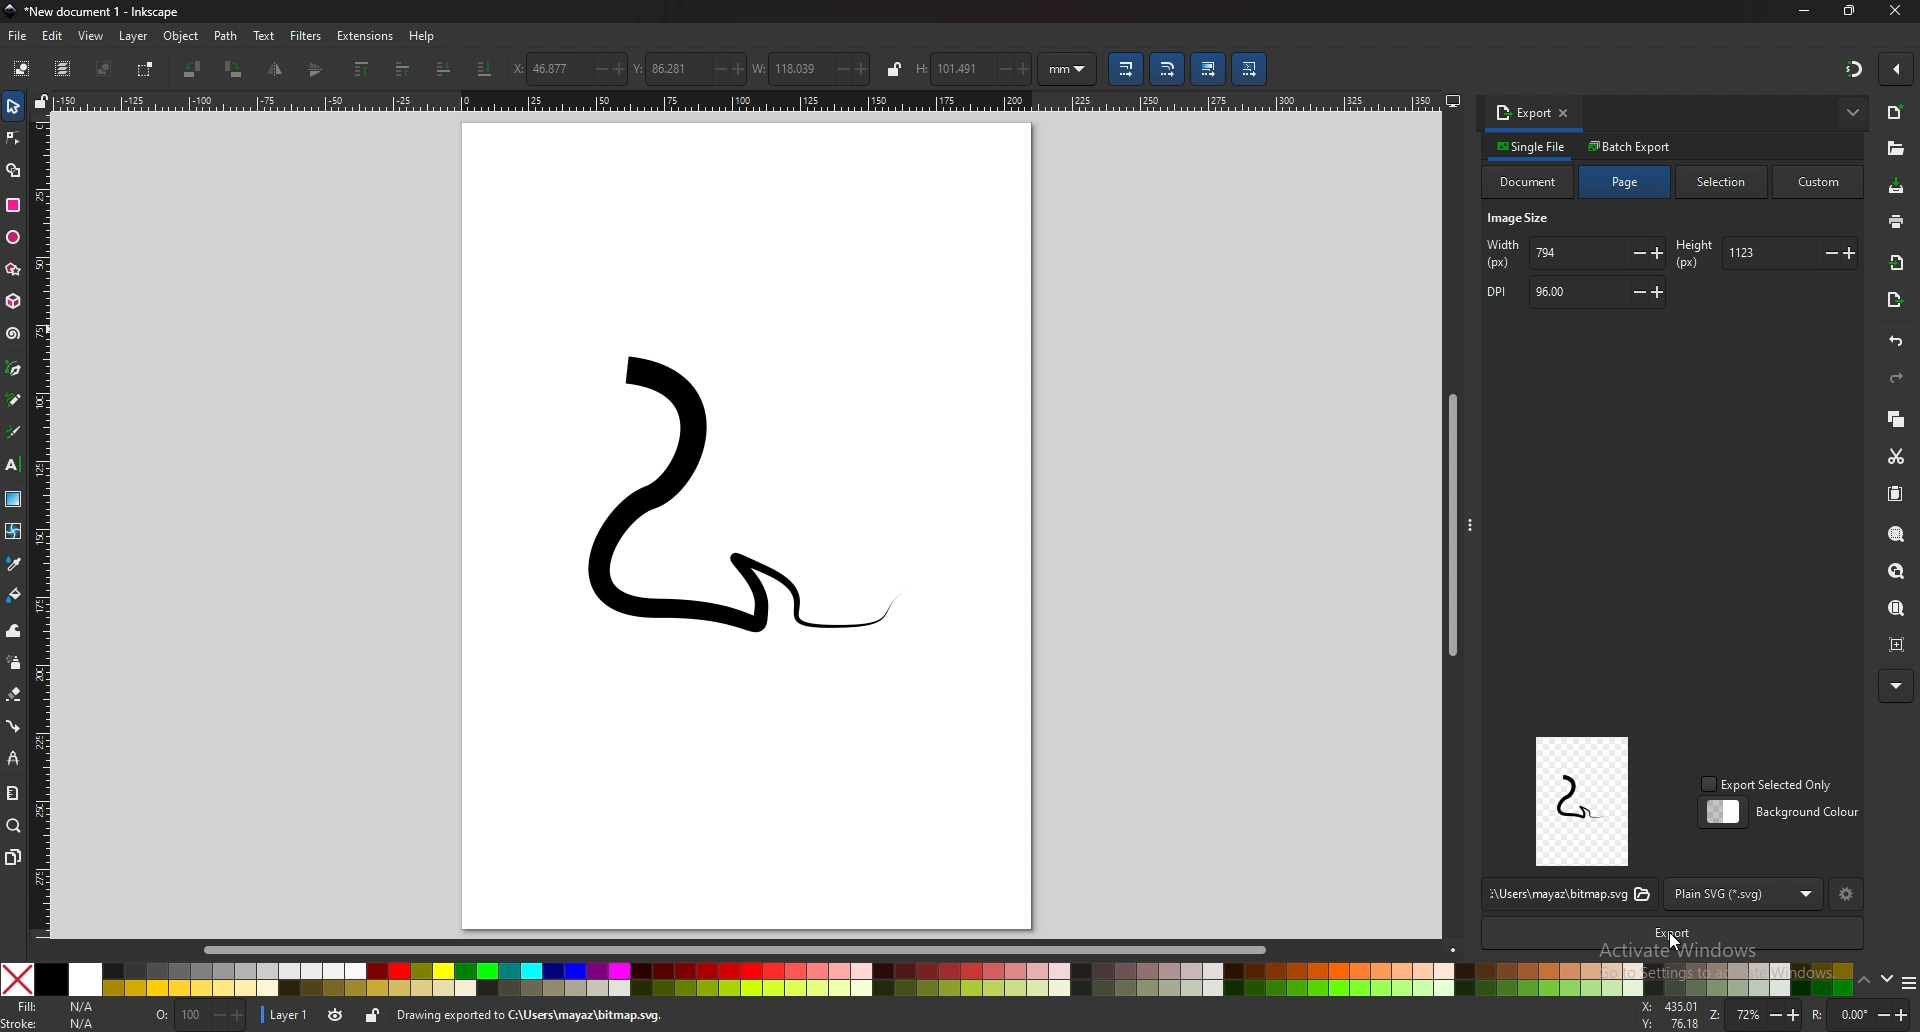 The height and width of the screenshot is (1032, 1920). Describe the element at coordinates (1899, 644) in the screenshot. I see `zoom centre page` at that location.